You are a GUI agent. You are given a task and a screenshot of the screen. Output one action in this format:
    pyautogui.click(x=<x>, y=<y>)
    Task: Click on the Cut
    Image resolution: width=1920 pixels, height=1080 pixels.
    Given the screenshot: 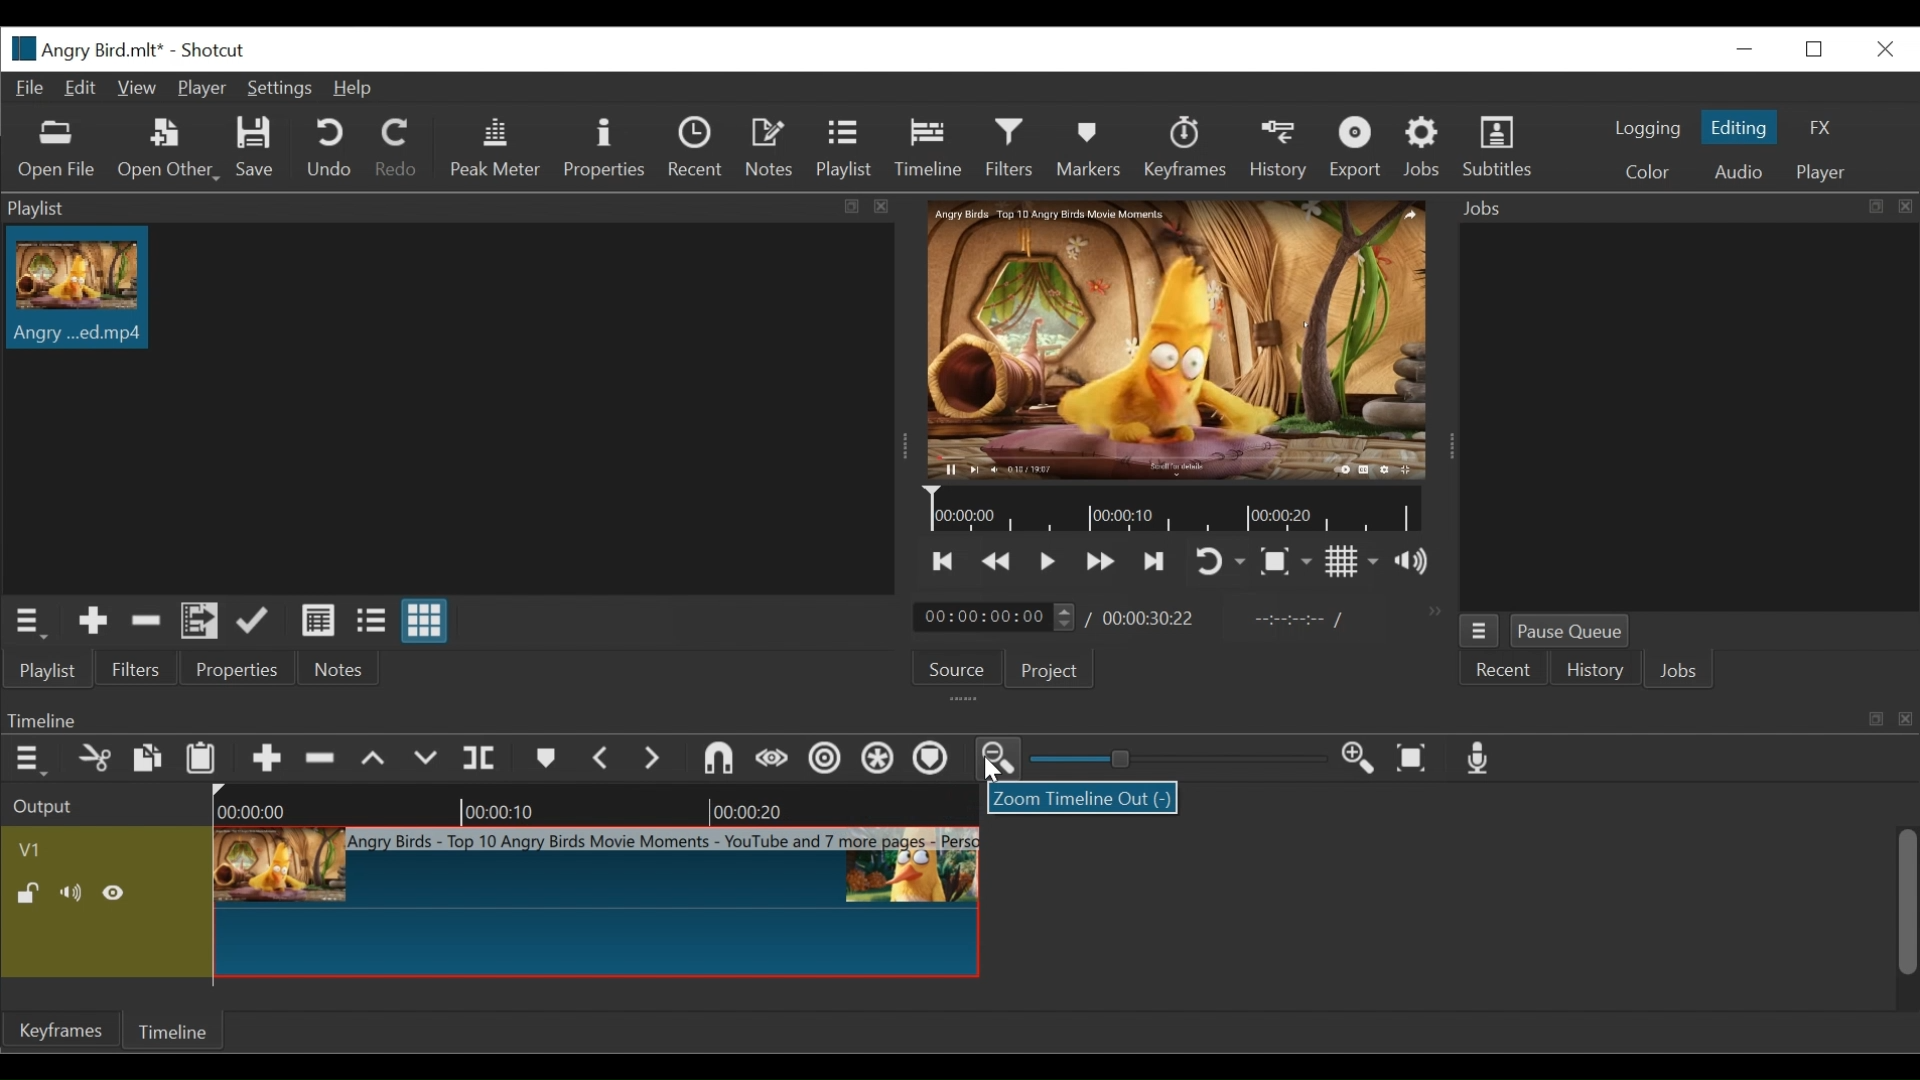 What is the action you would take?
    pyautogui.click(x=92, y=758)
    